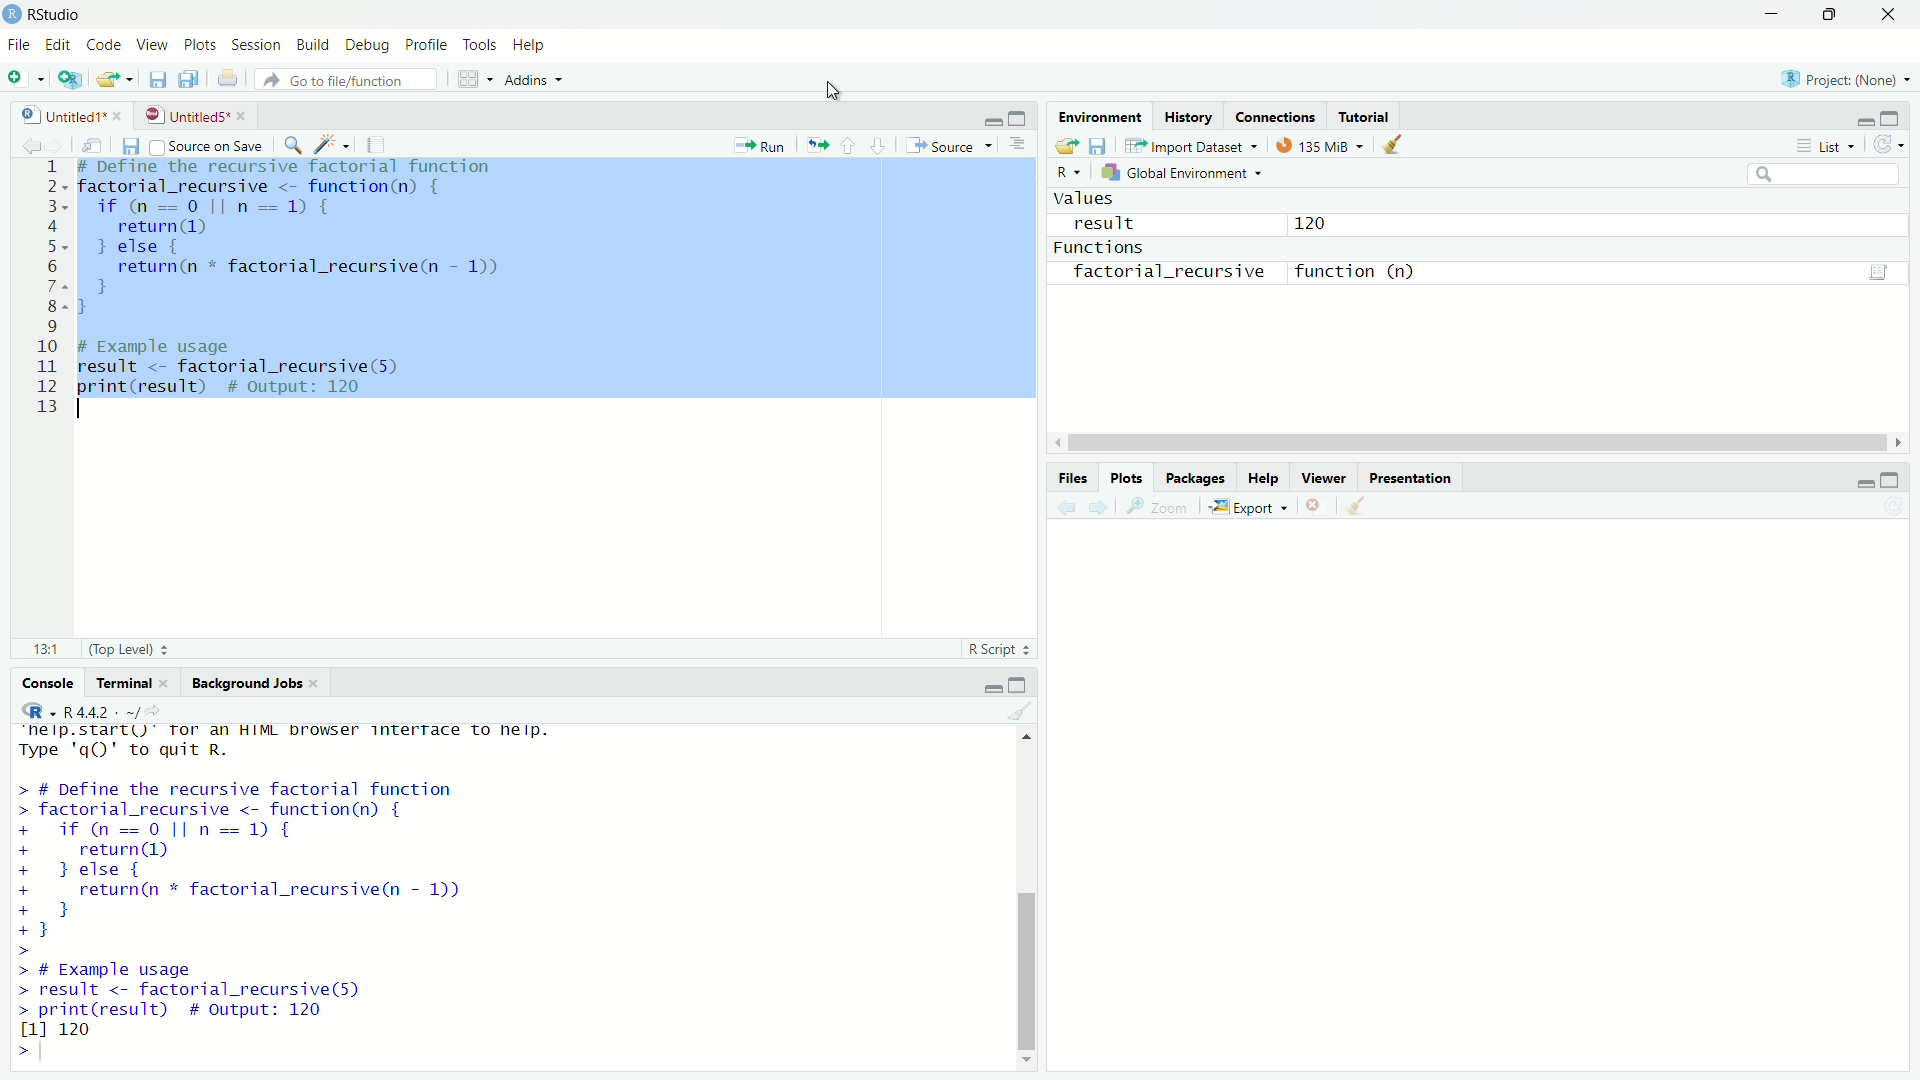  Describe the element at coordinates (1102, 145) in the screenshot. I see `Save workspace as` at that location.